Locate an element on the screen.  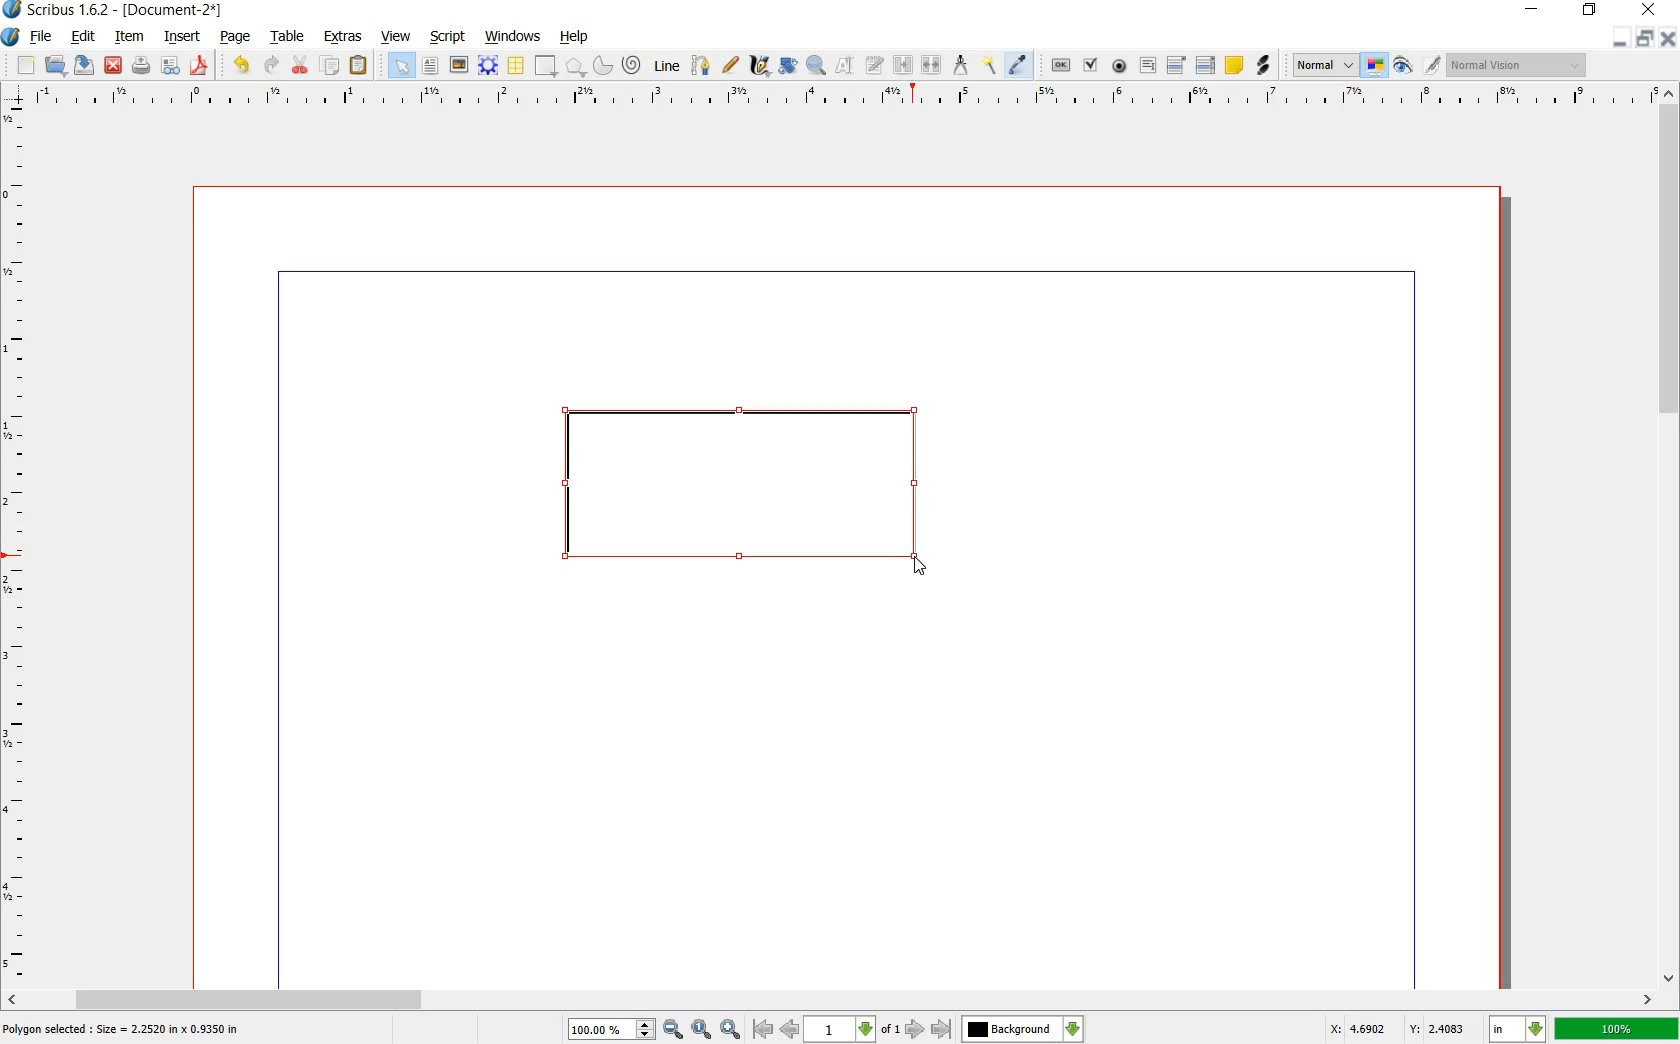
LINE is located at coordinates (667, 63).